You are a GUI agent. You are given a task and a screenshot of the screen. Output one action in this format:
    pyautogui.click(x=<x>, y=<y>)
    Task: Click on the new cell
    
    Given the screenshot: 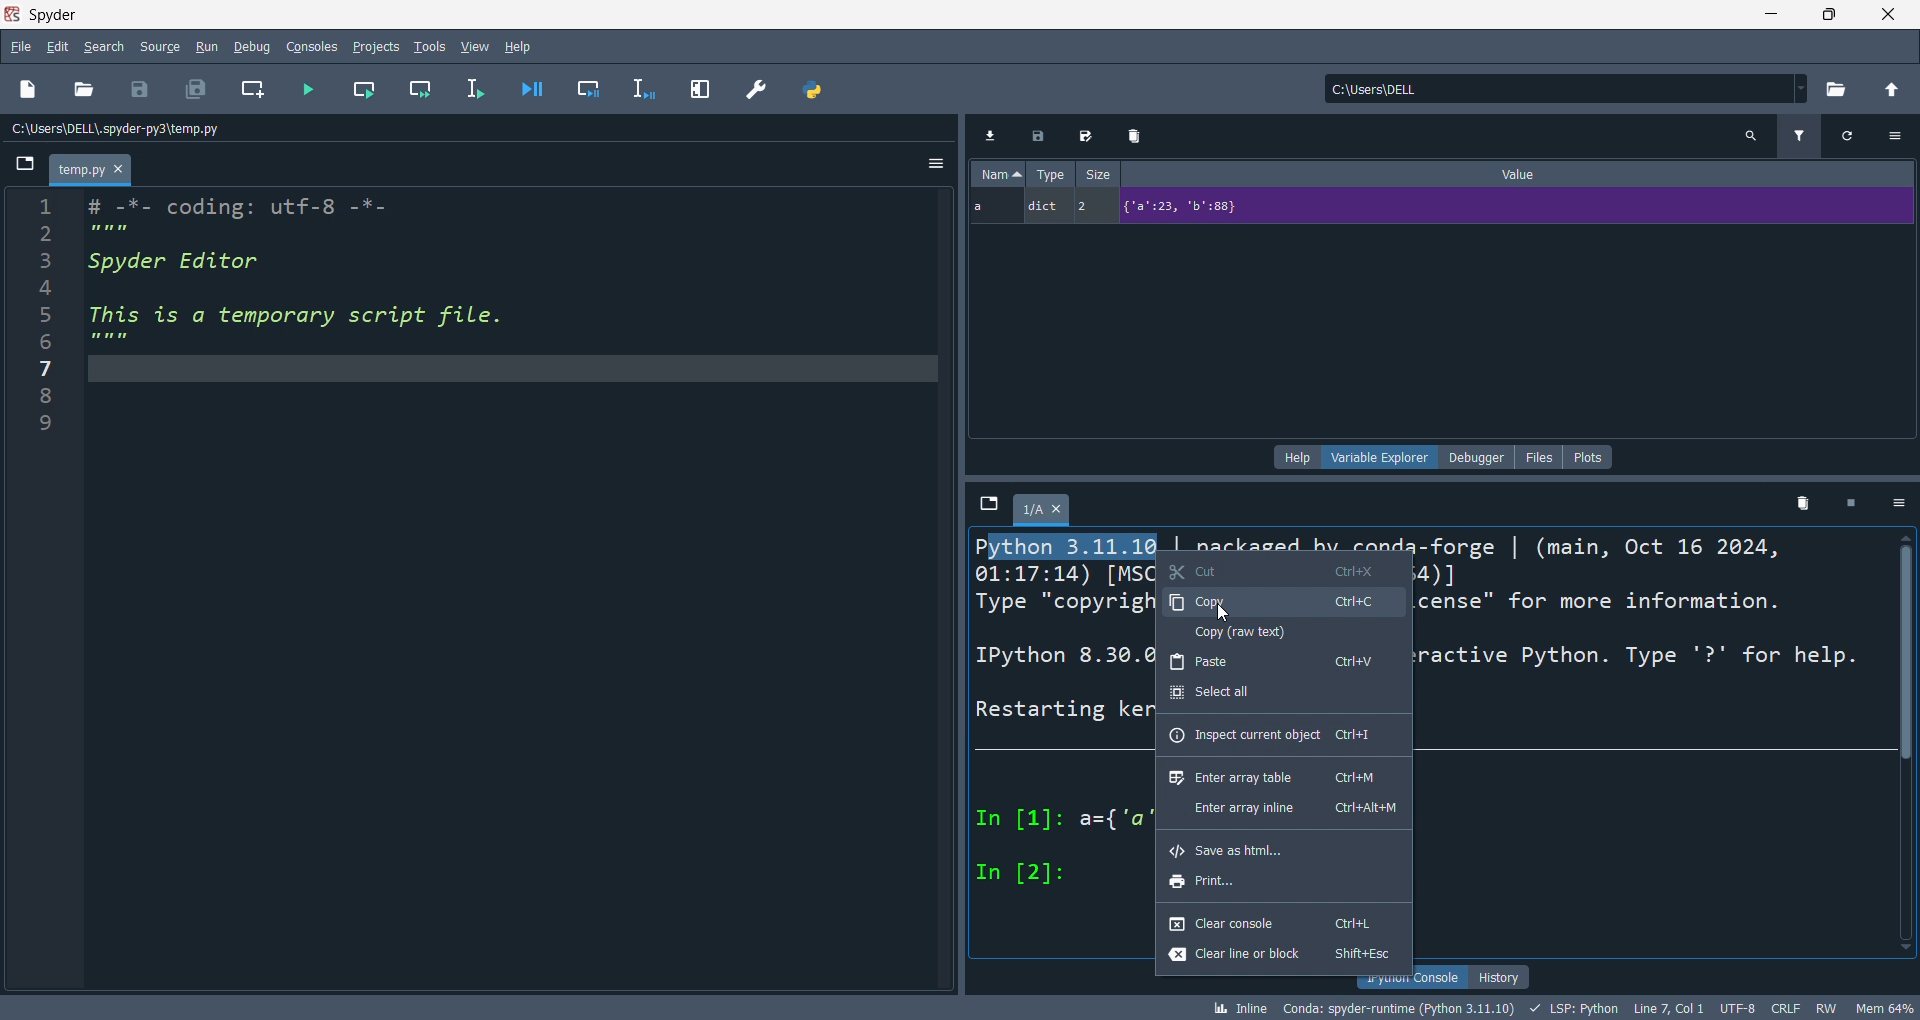 What is the action you would take?
    pyautogui.click(x=257, y=90)
    